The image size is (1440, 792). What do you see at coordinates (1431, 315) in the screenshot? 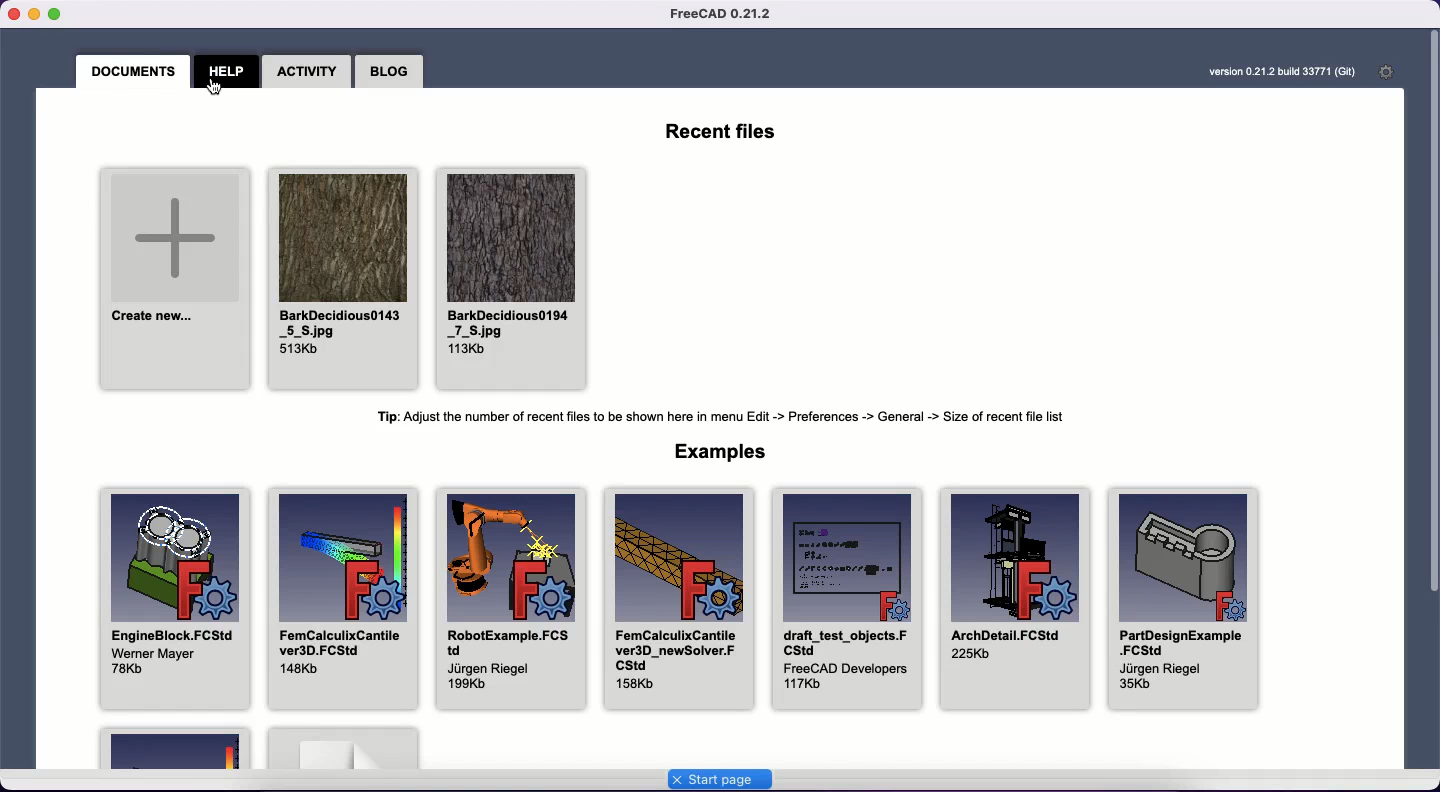
I see `Scroll` at bounding box center [1431, 315].